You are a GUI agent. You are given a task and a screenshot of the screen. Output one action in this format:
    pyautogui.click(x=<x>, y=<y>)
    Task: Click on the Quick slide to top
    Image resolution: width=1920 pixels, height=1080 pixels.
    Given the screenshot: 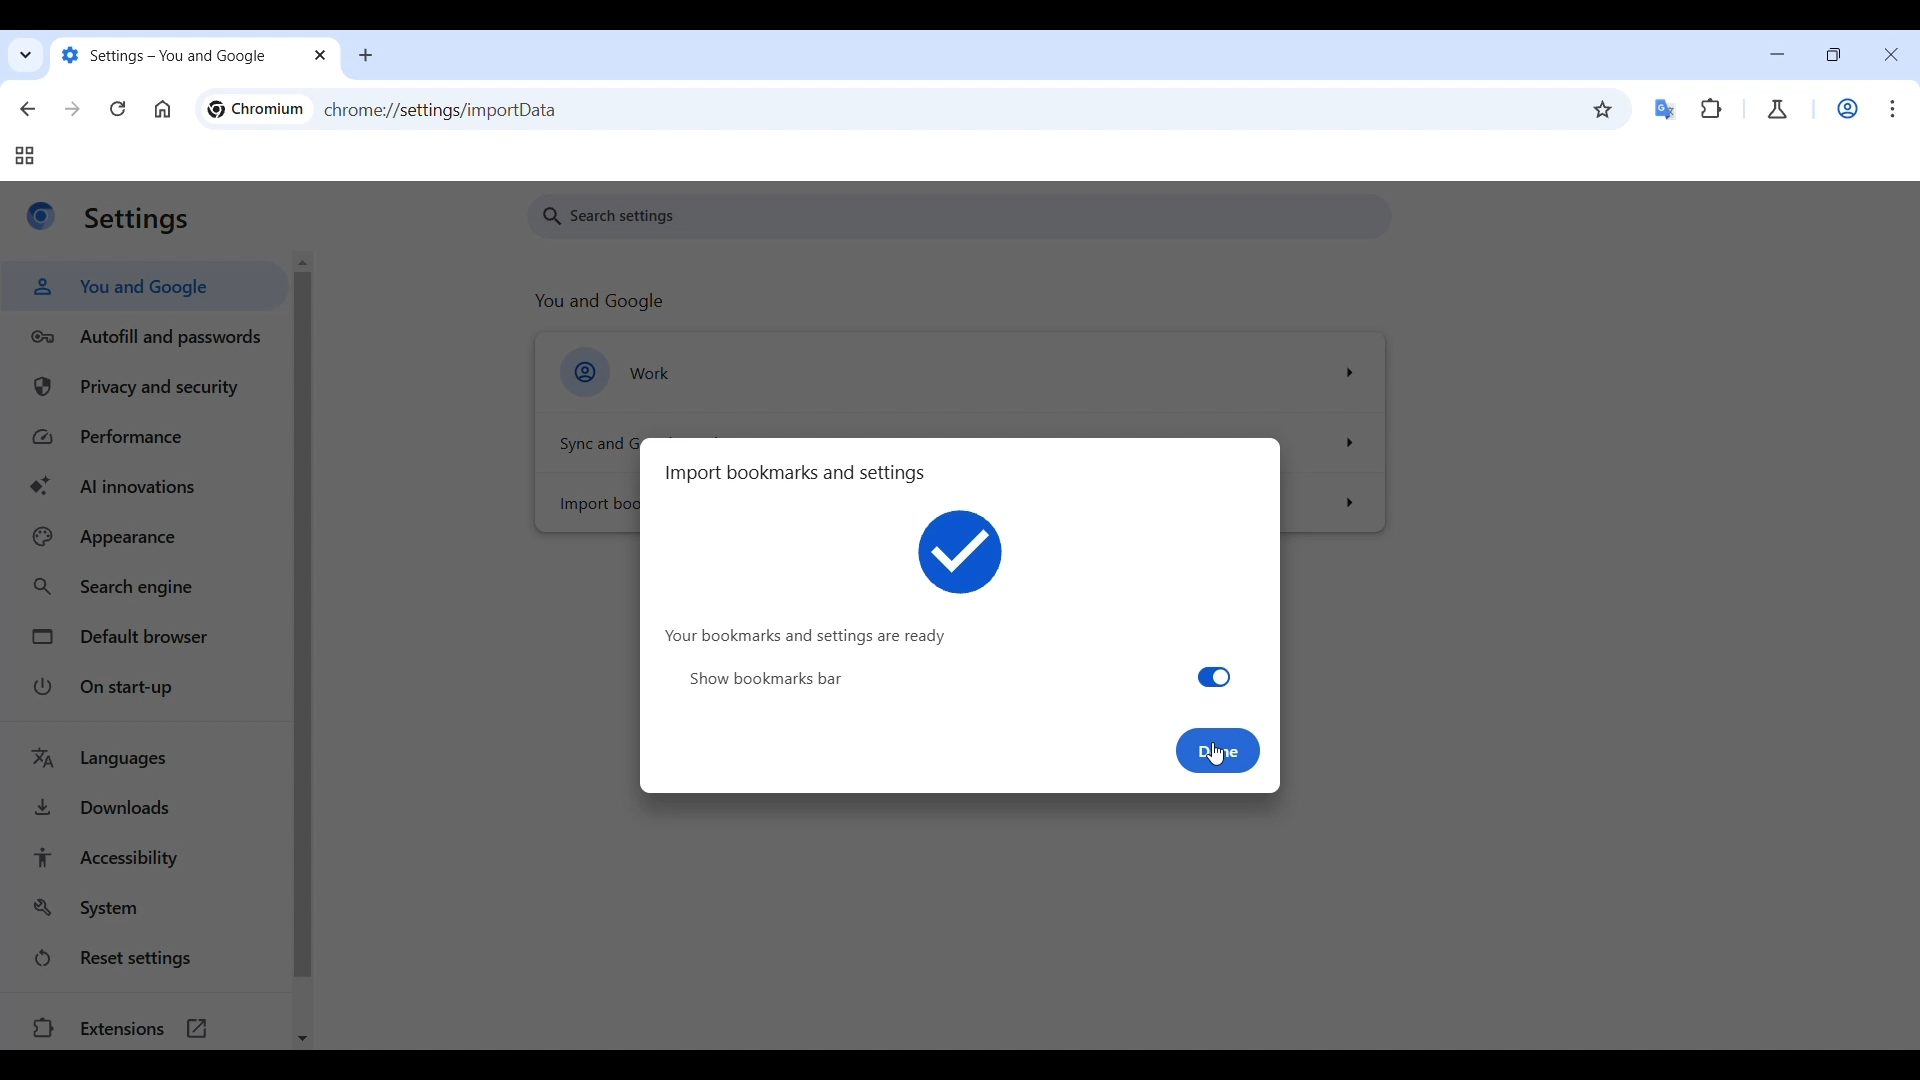 What is the action you would take?
    pyautogui.click(x=302, y=262)
    